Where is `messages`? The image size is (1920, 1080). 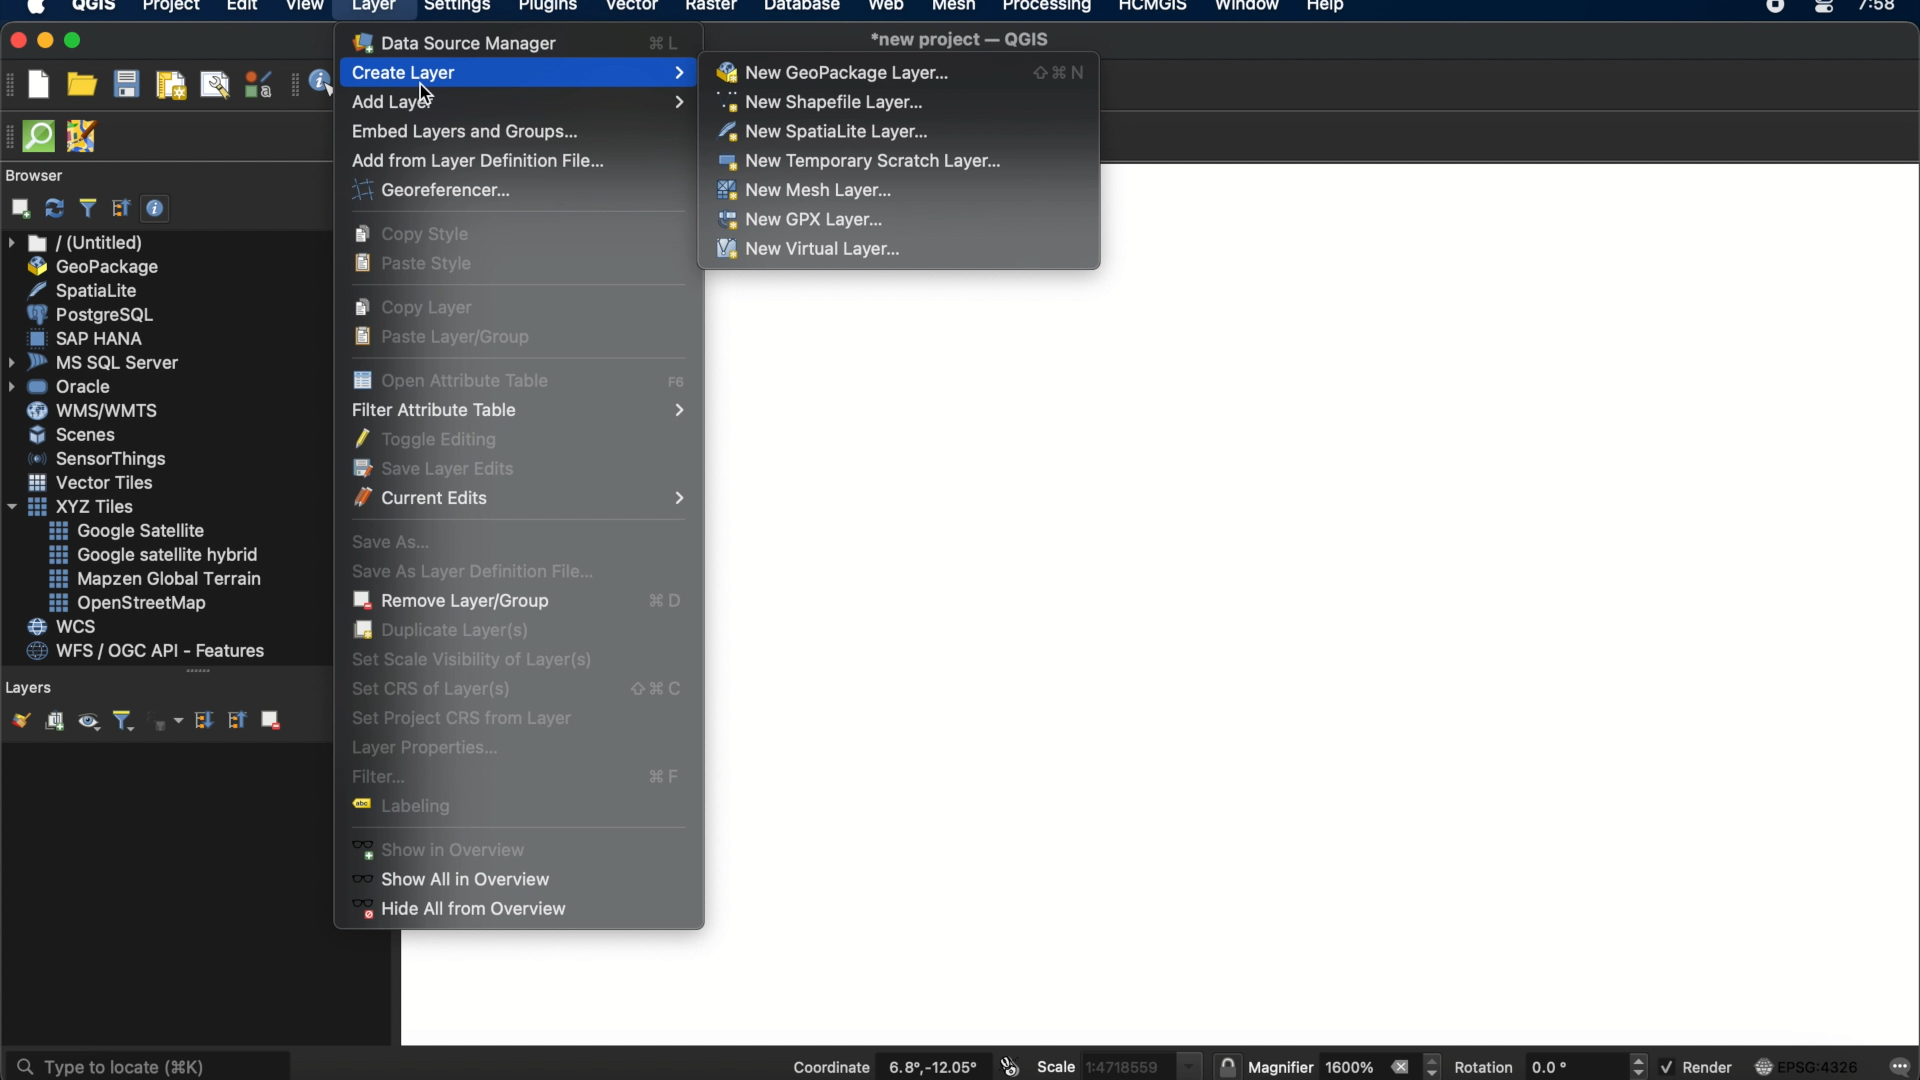 messages is located at coordinates (1898, 1068).